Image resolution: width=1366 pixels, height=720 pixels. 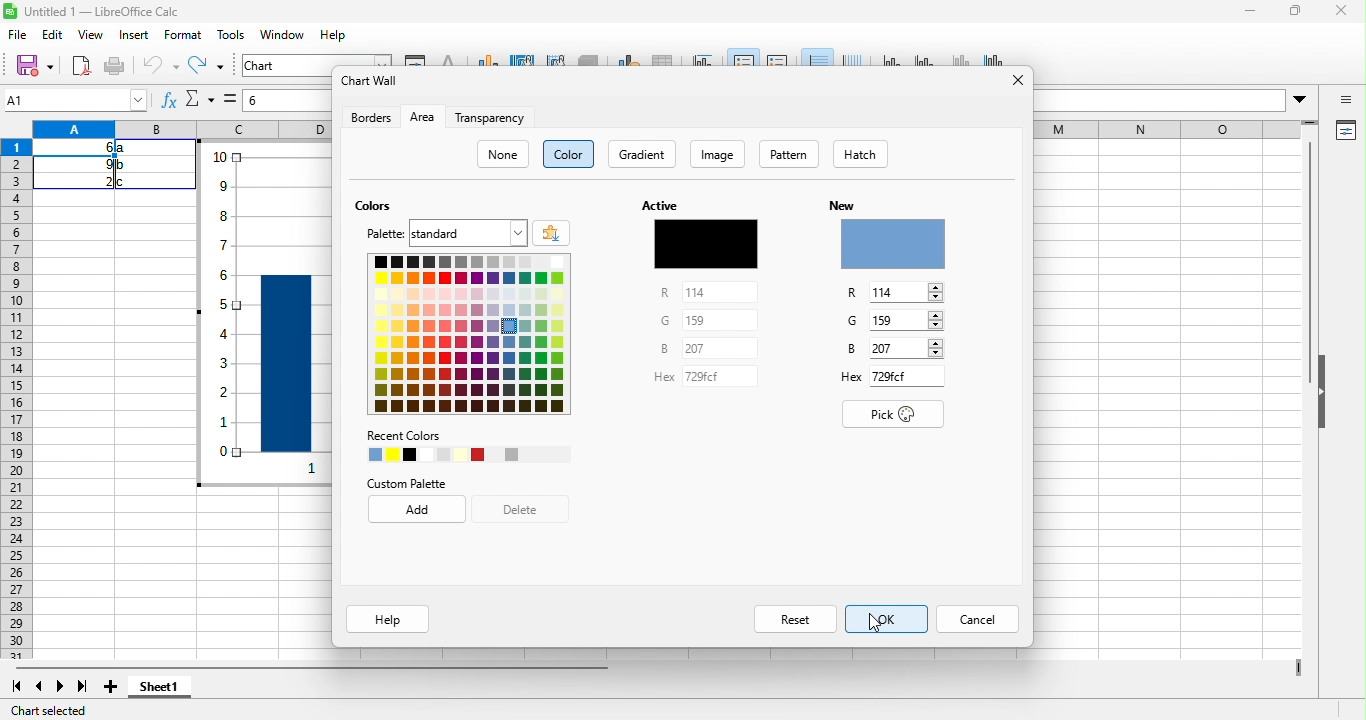 I want to click on minimize, so click(x=1250, y=10).